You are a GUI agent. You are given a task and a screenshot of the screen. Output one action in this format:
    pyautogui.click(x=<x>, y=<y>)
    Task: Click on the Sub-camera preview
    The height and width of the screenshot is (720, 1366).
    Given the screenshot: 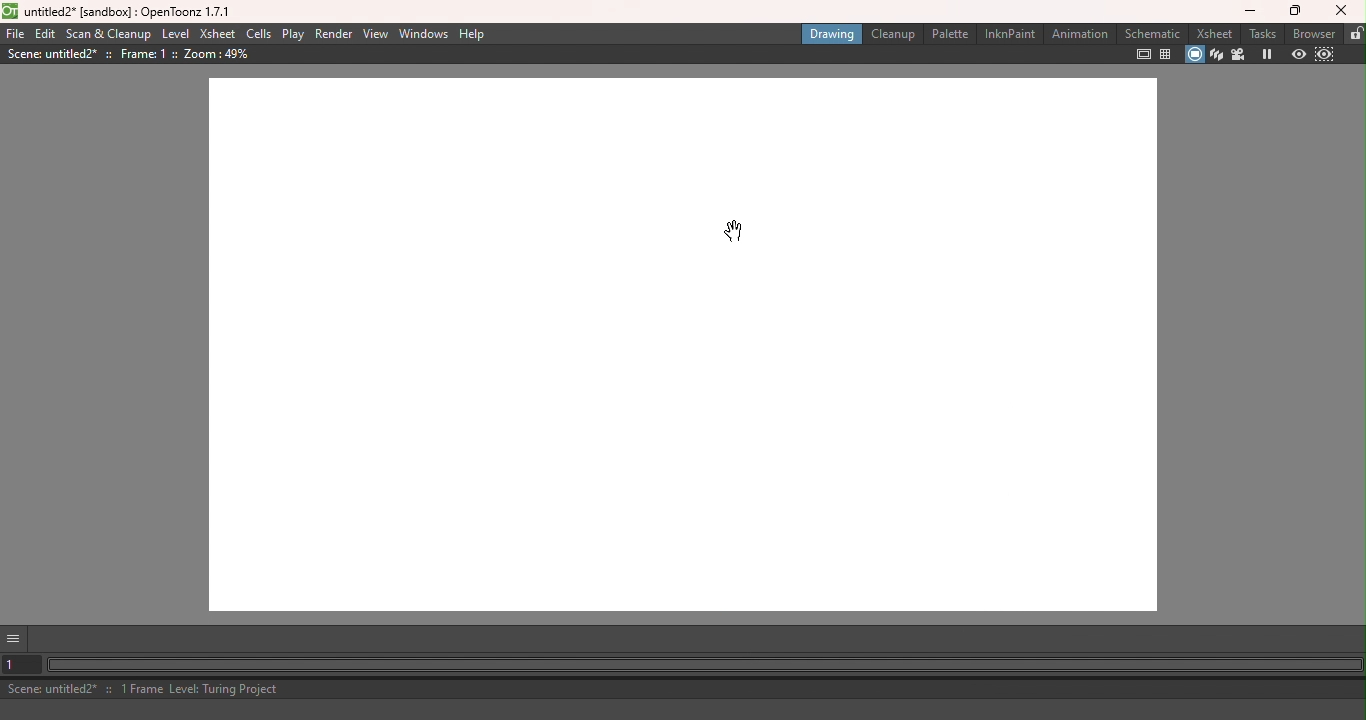 What is the action you would take?
    pyautogui.click(x=1326, y=55)
    